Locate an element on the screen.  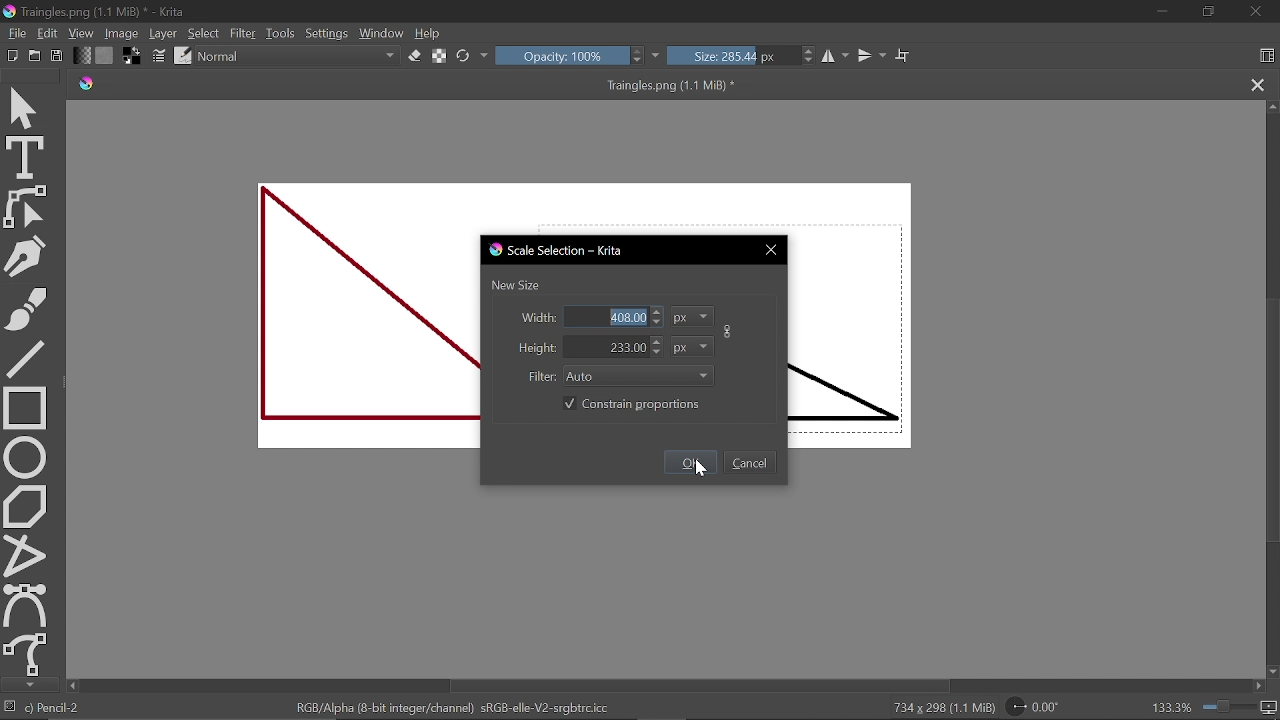
Minimize is located at coordinates (1157, 13).